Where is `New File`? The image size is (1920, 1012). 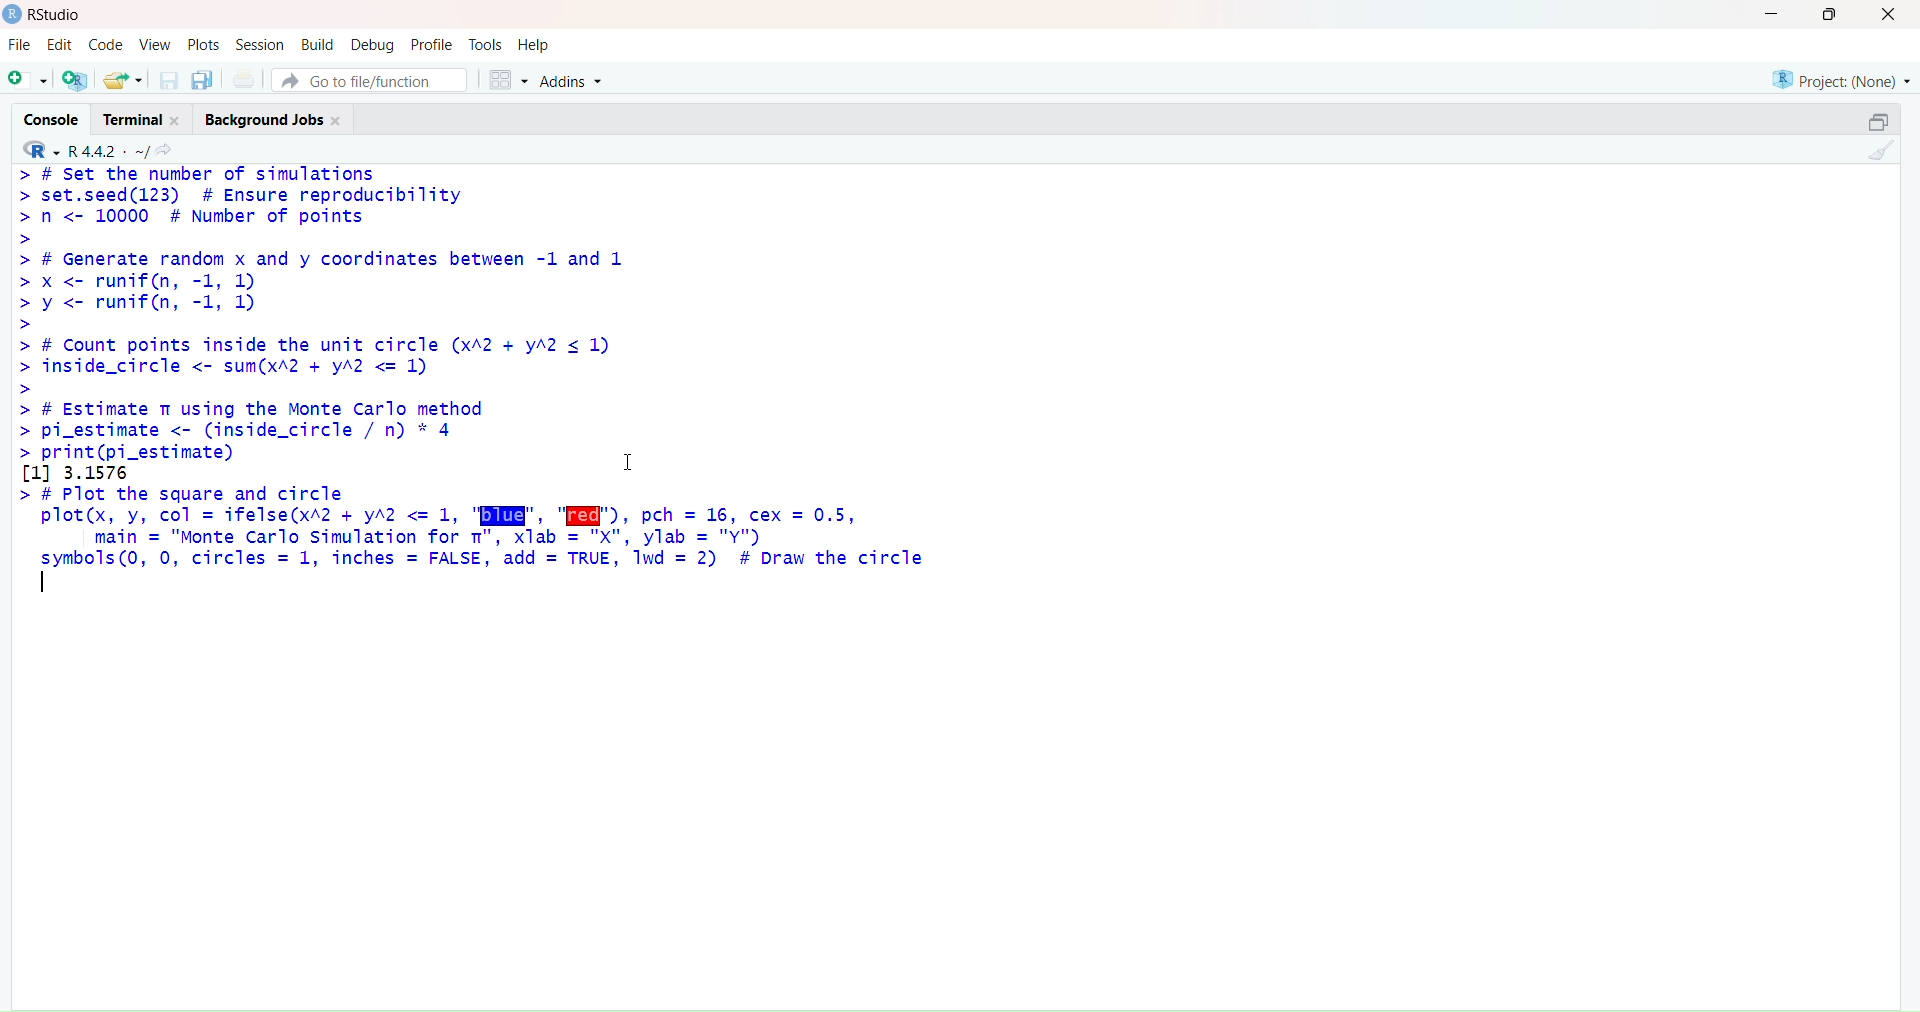
New File is located at coordinates (28, 80).